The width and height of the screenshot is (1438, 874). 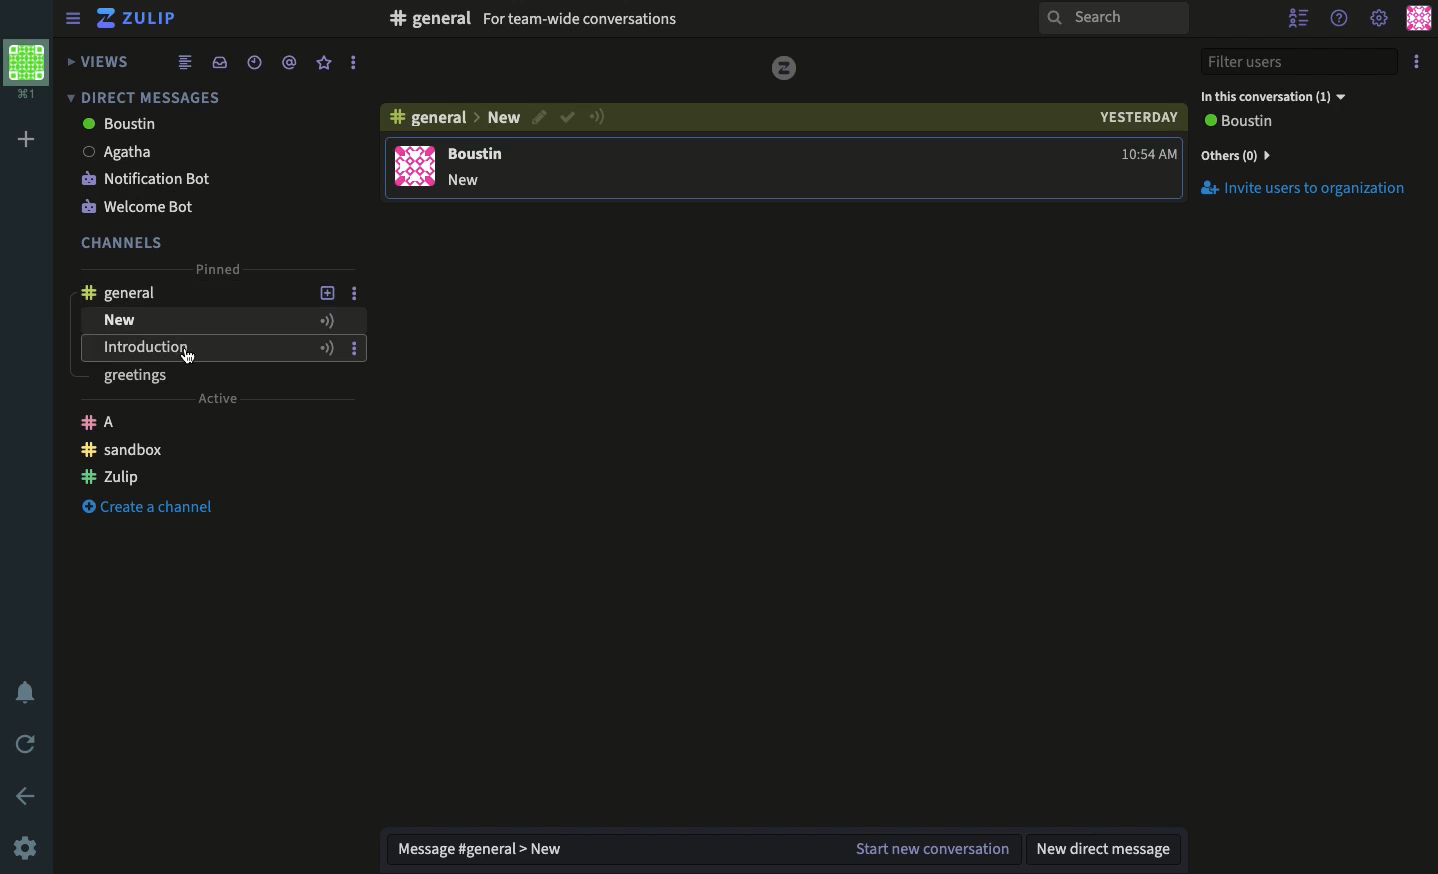 What do you see at coordinates (538, 119) in the screenshot?
I see `Edit` at bounding box center [538, 119].